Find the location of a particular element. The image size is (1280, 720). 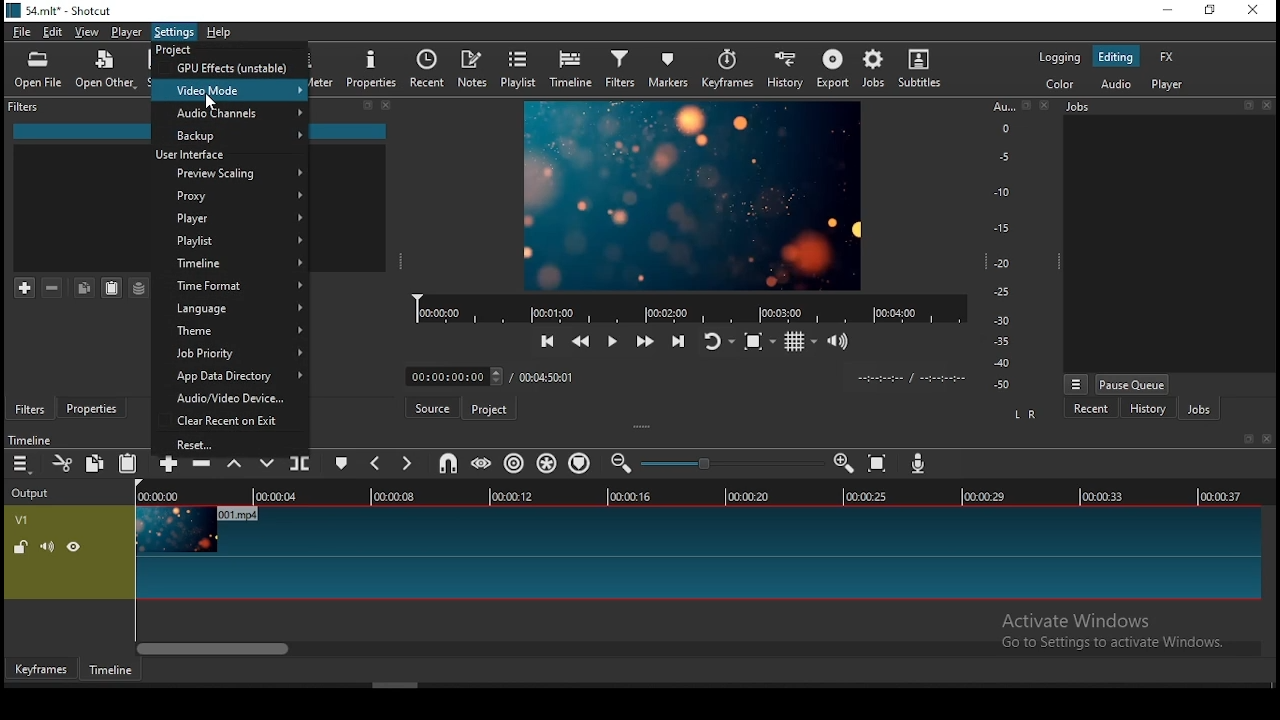

-10 is located at coordinates (1000, 192).